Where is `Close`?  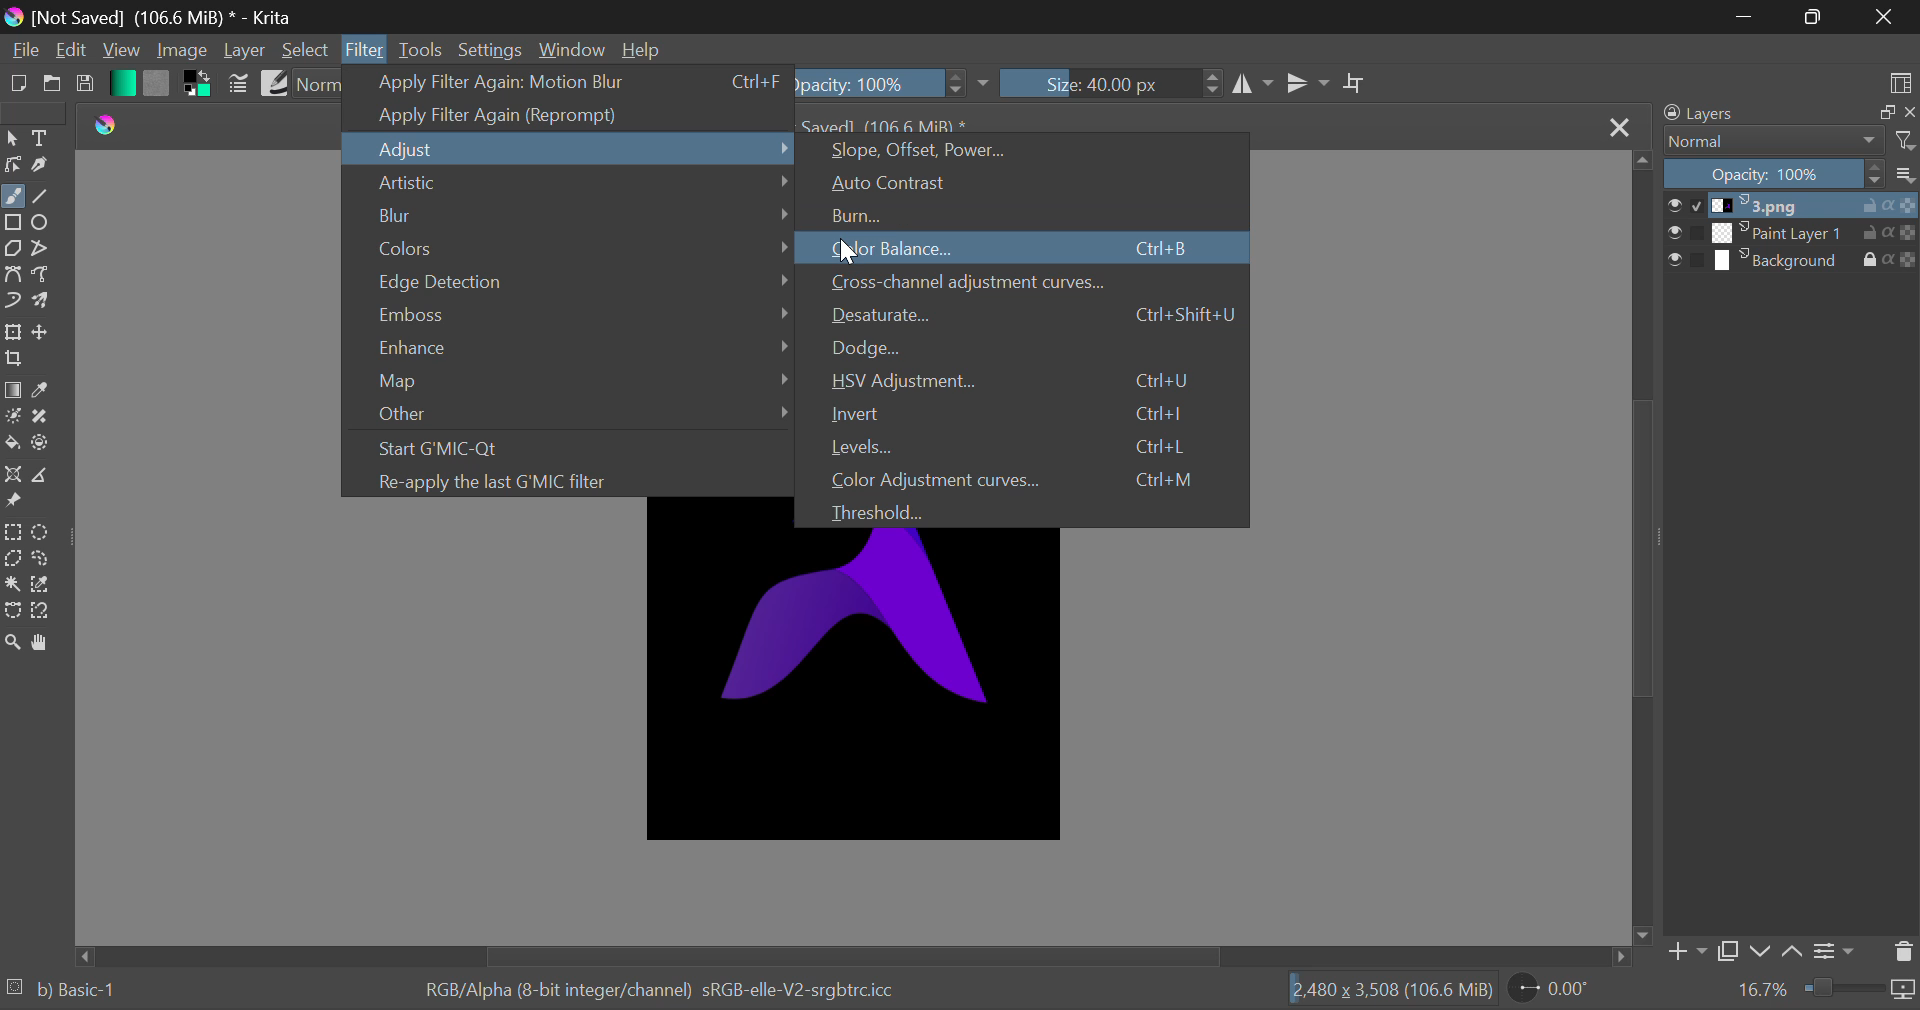 Close is located at coordinates (1882, 16).